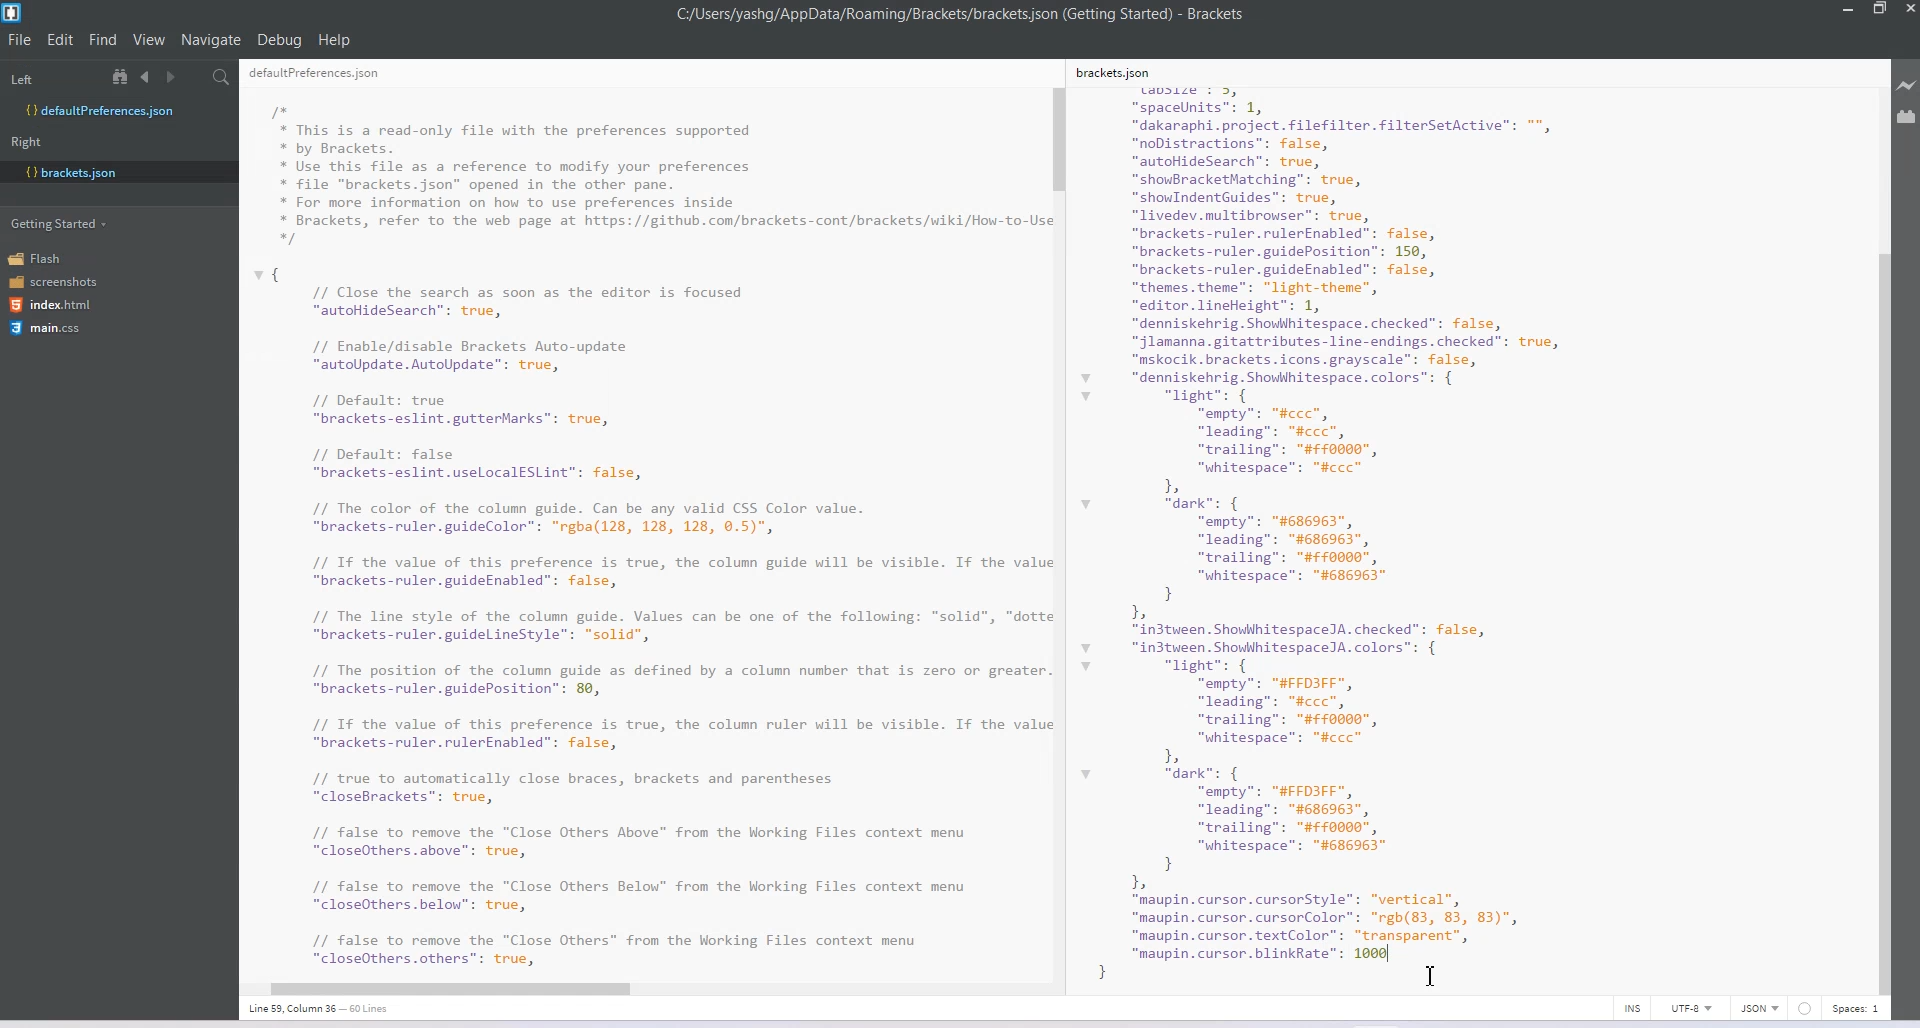 The width and height of the screenshot is (1920, 1028). Describe the element at coordinates (1857, 1009) in the screenshot. I see `Spaces 1` at that location.